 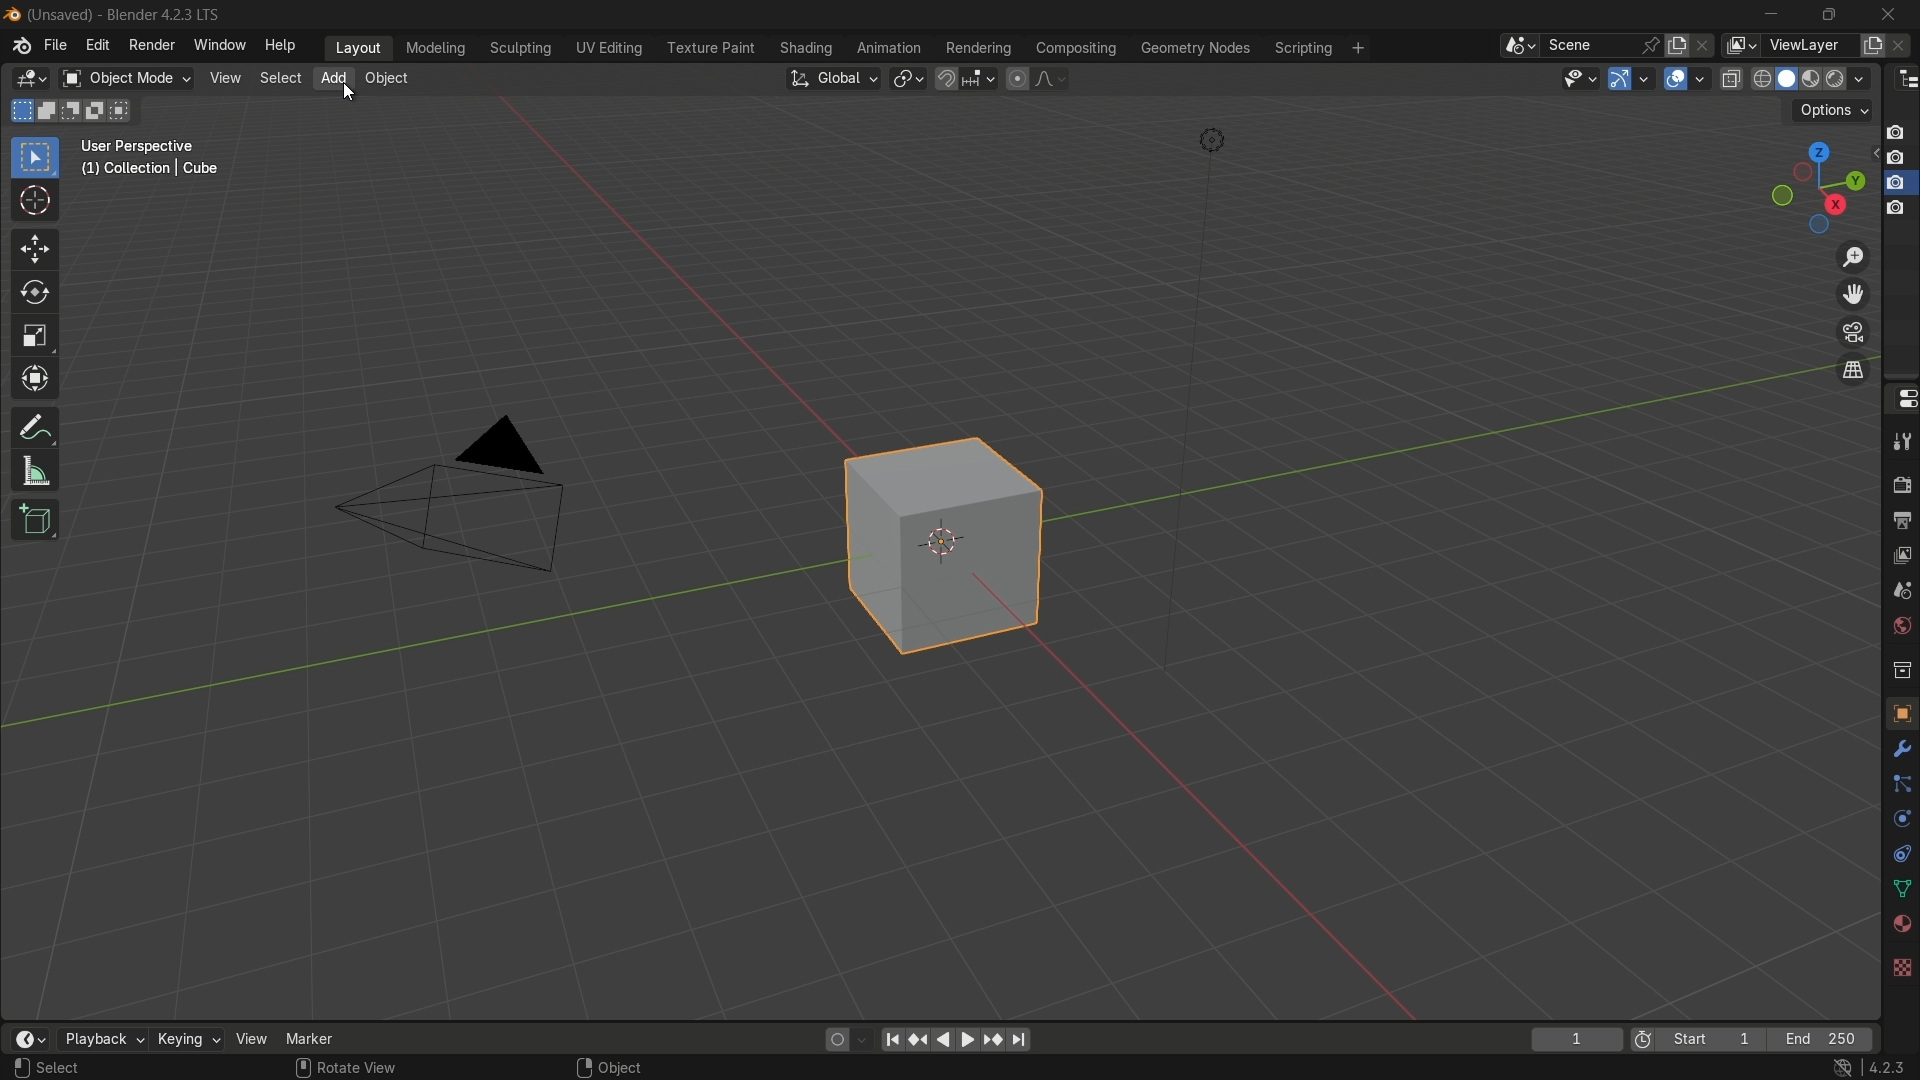 What do you see at coordinates (1853, 332) in the screenshot?
I see `toggle the camera view` at bounding box center [1853, 332].